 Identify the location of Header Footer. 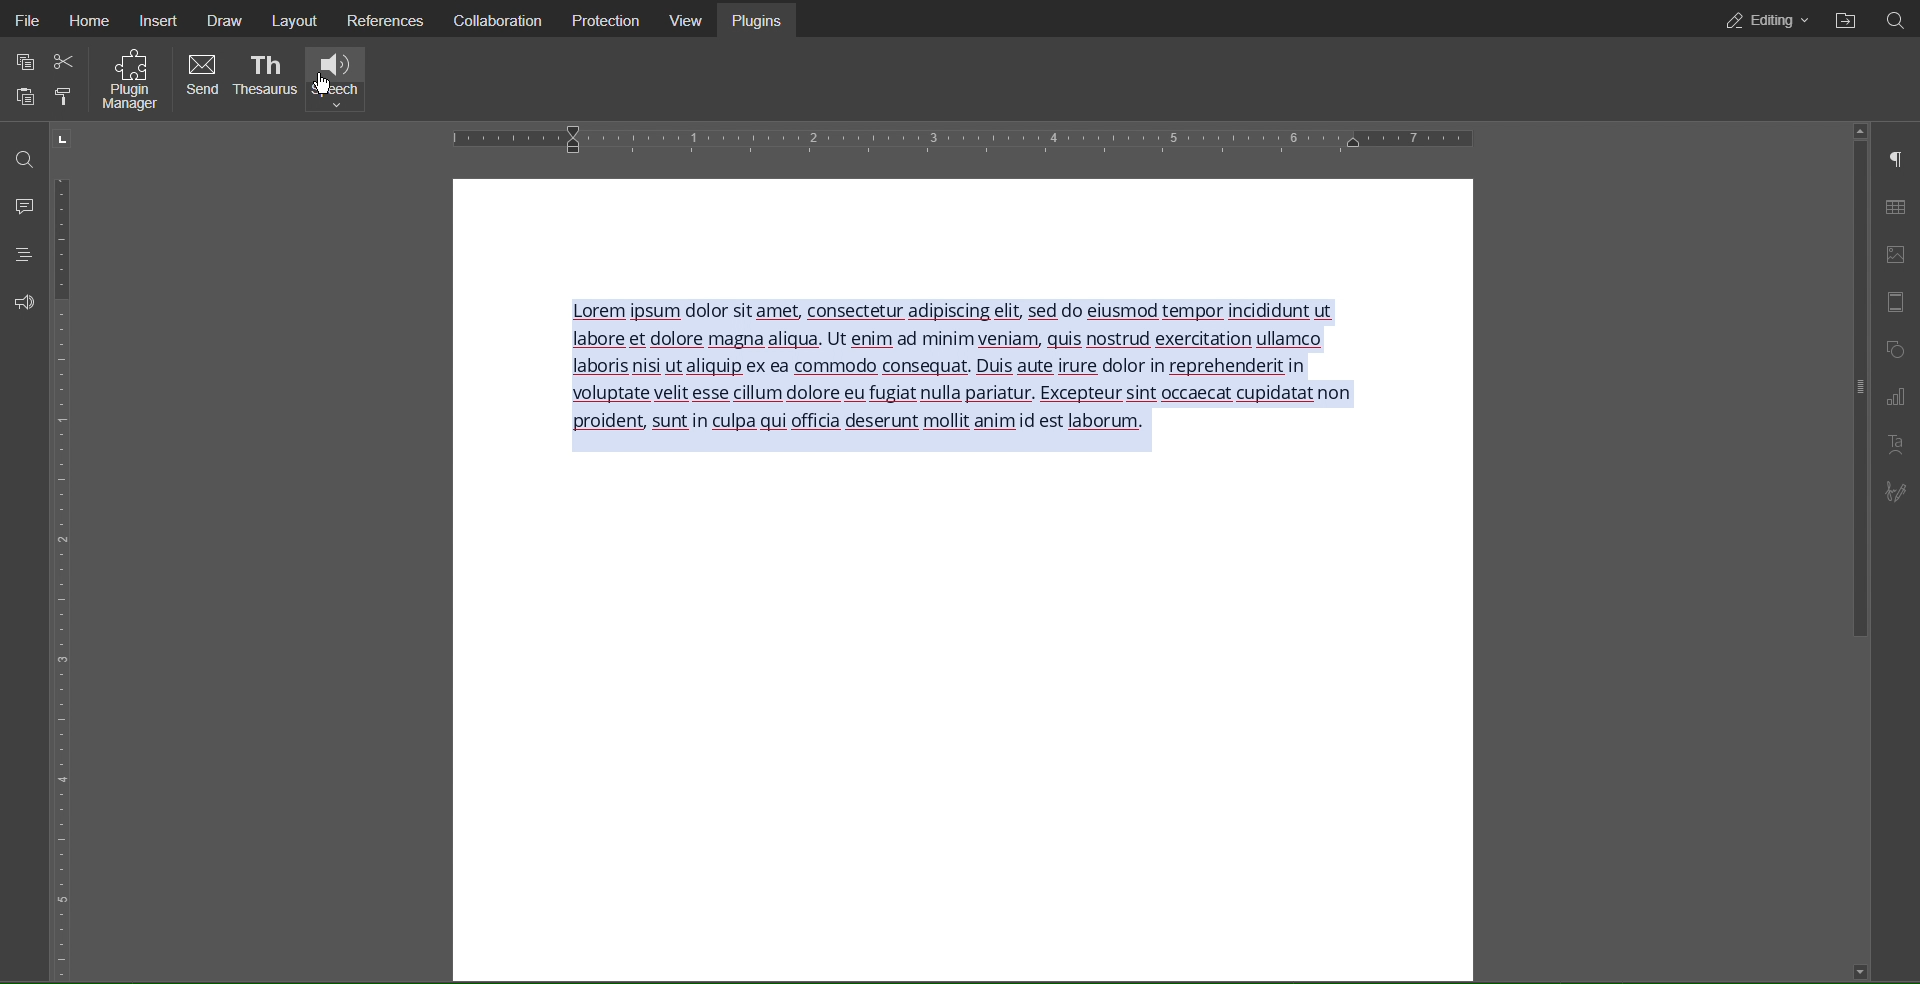
(1897, 304).